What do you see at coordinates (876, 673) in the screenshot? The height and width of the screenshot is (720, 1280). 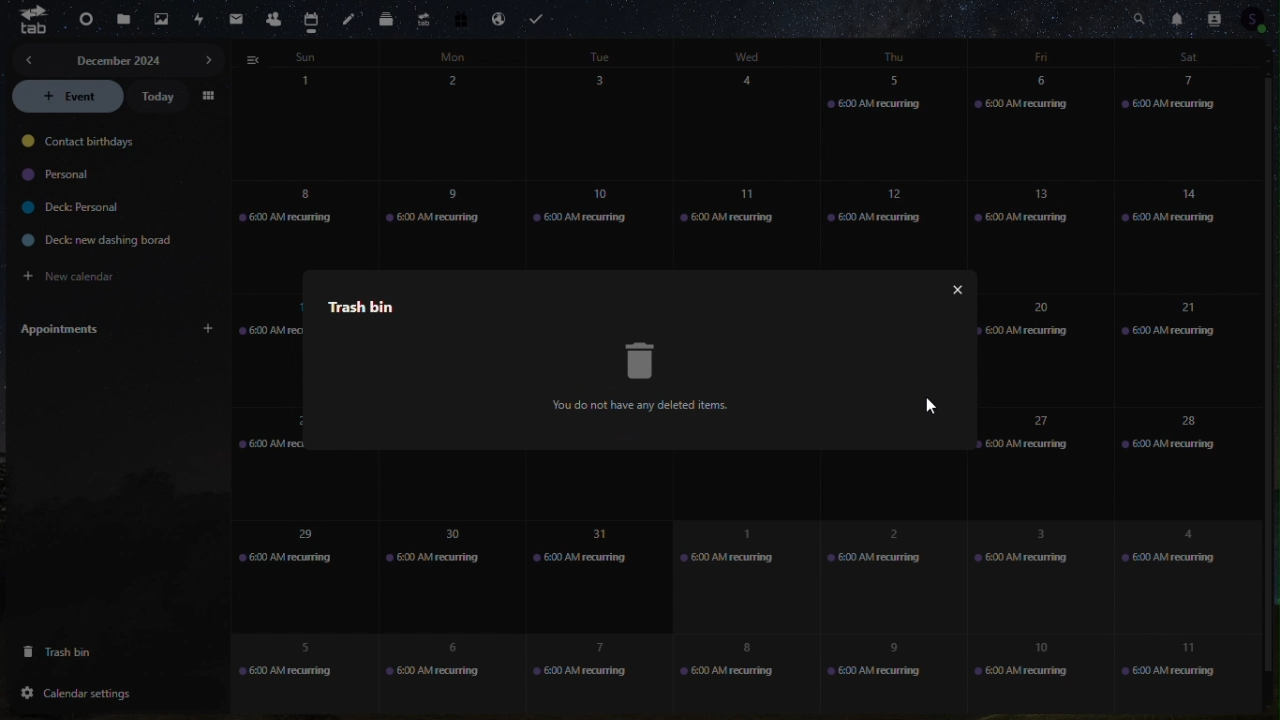 I see `9` at bounding box center [876, 673].